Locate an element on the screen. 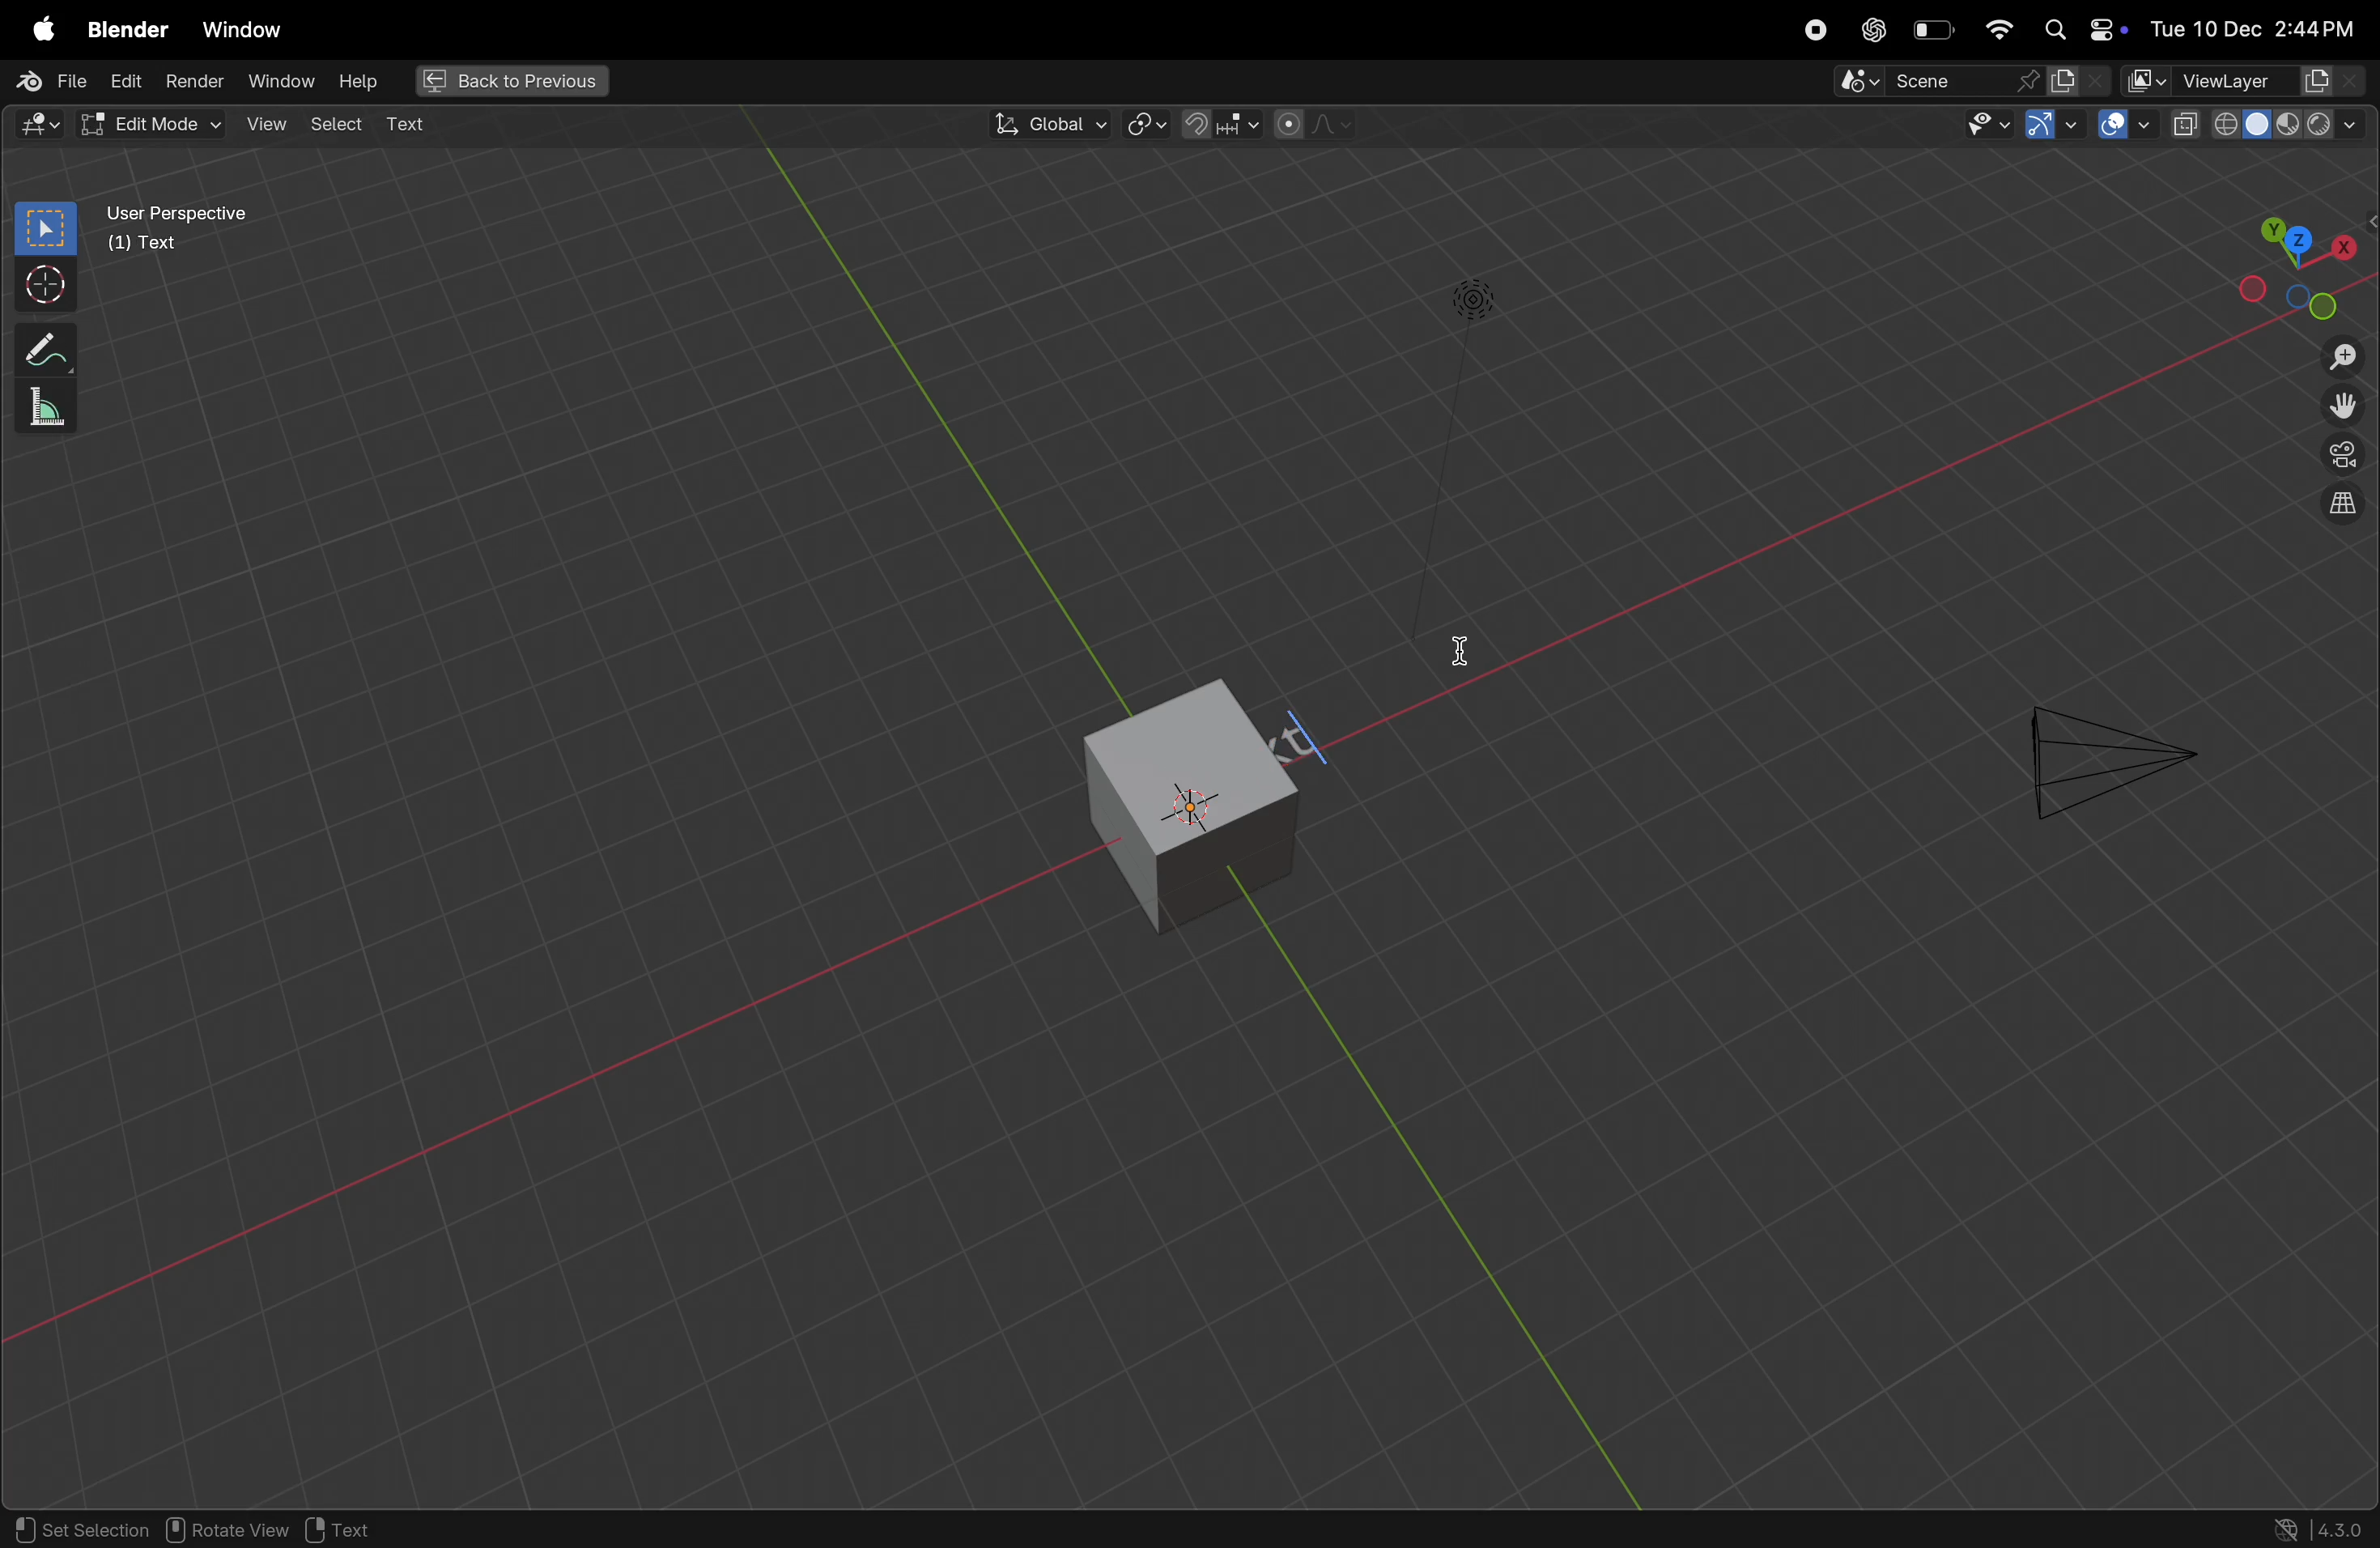 This screenshot has height=1548, width=2380. wifi is located at coordinates (1998, 29).